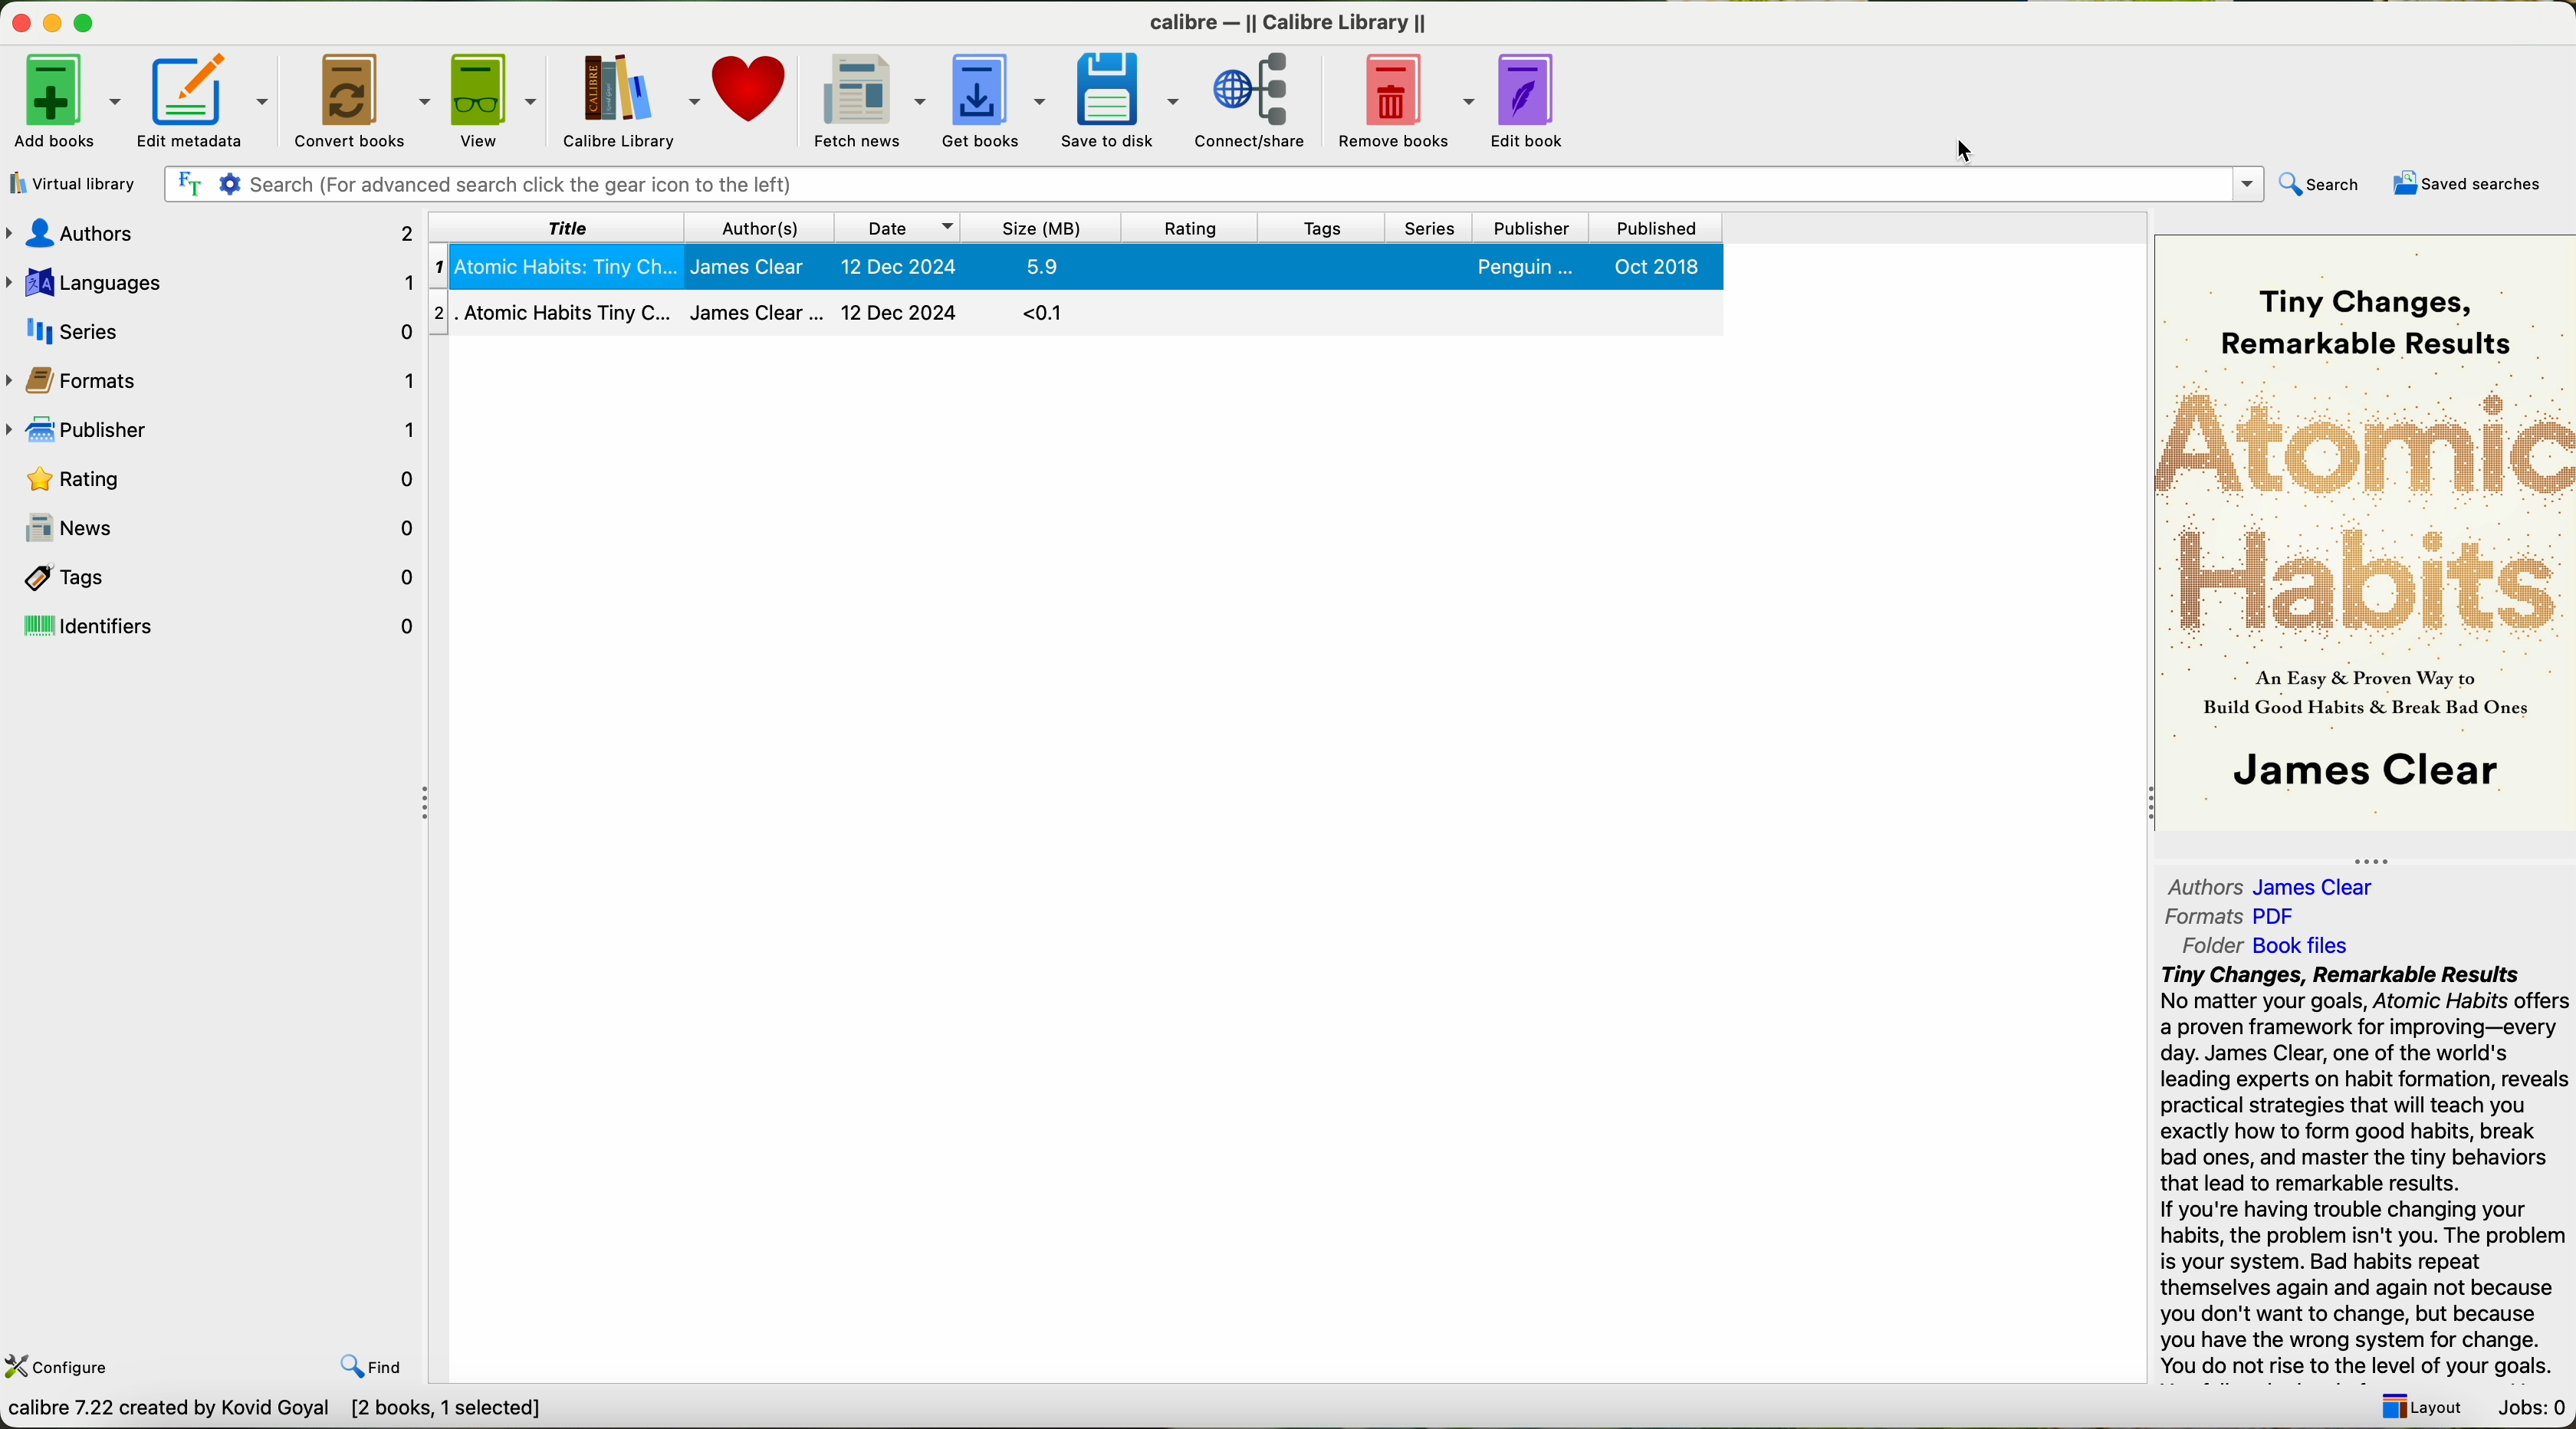 This screenshot has height=1429, width=2576. Describe the element at coordinates (2420, 1410) in the screenshot. I see `layout` at that location.